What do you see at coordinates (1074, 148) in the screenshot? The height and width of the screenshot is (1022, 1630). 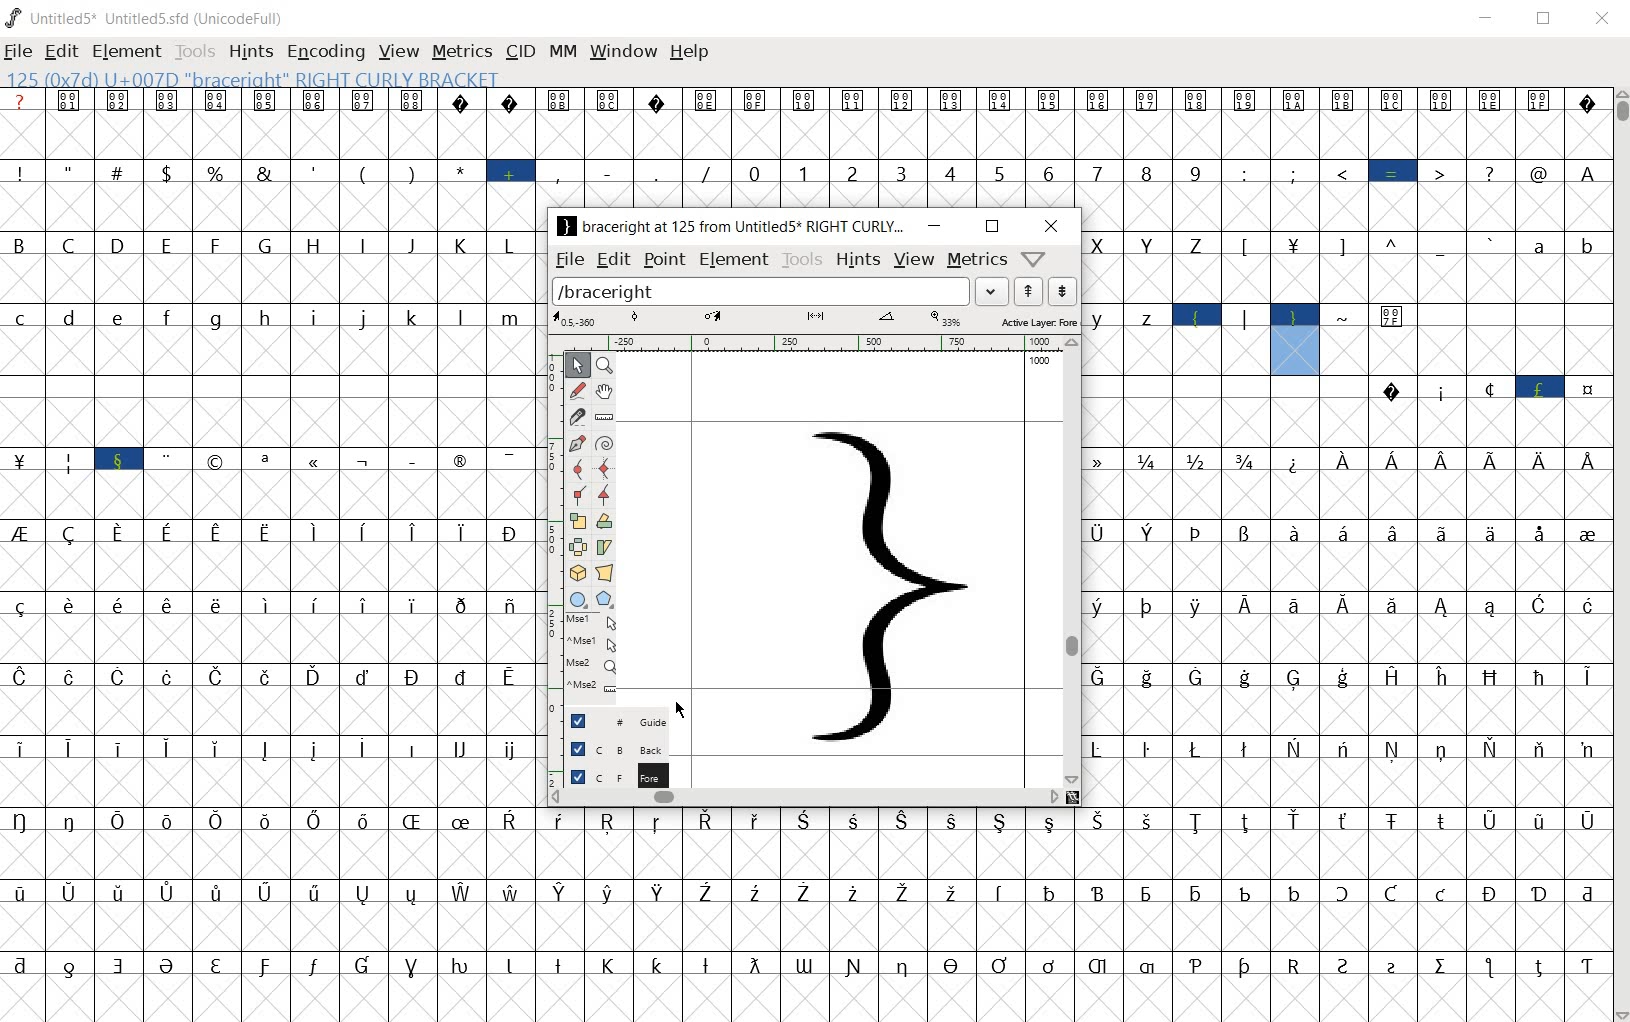 I see `glyph characters` at bounding box center [1074, 148].